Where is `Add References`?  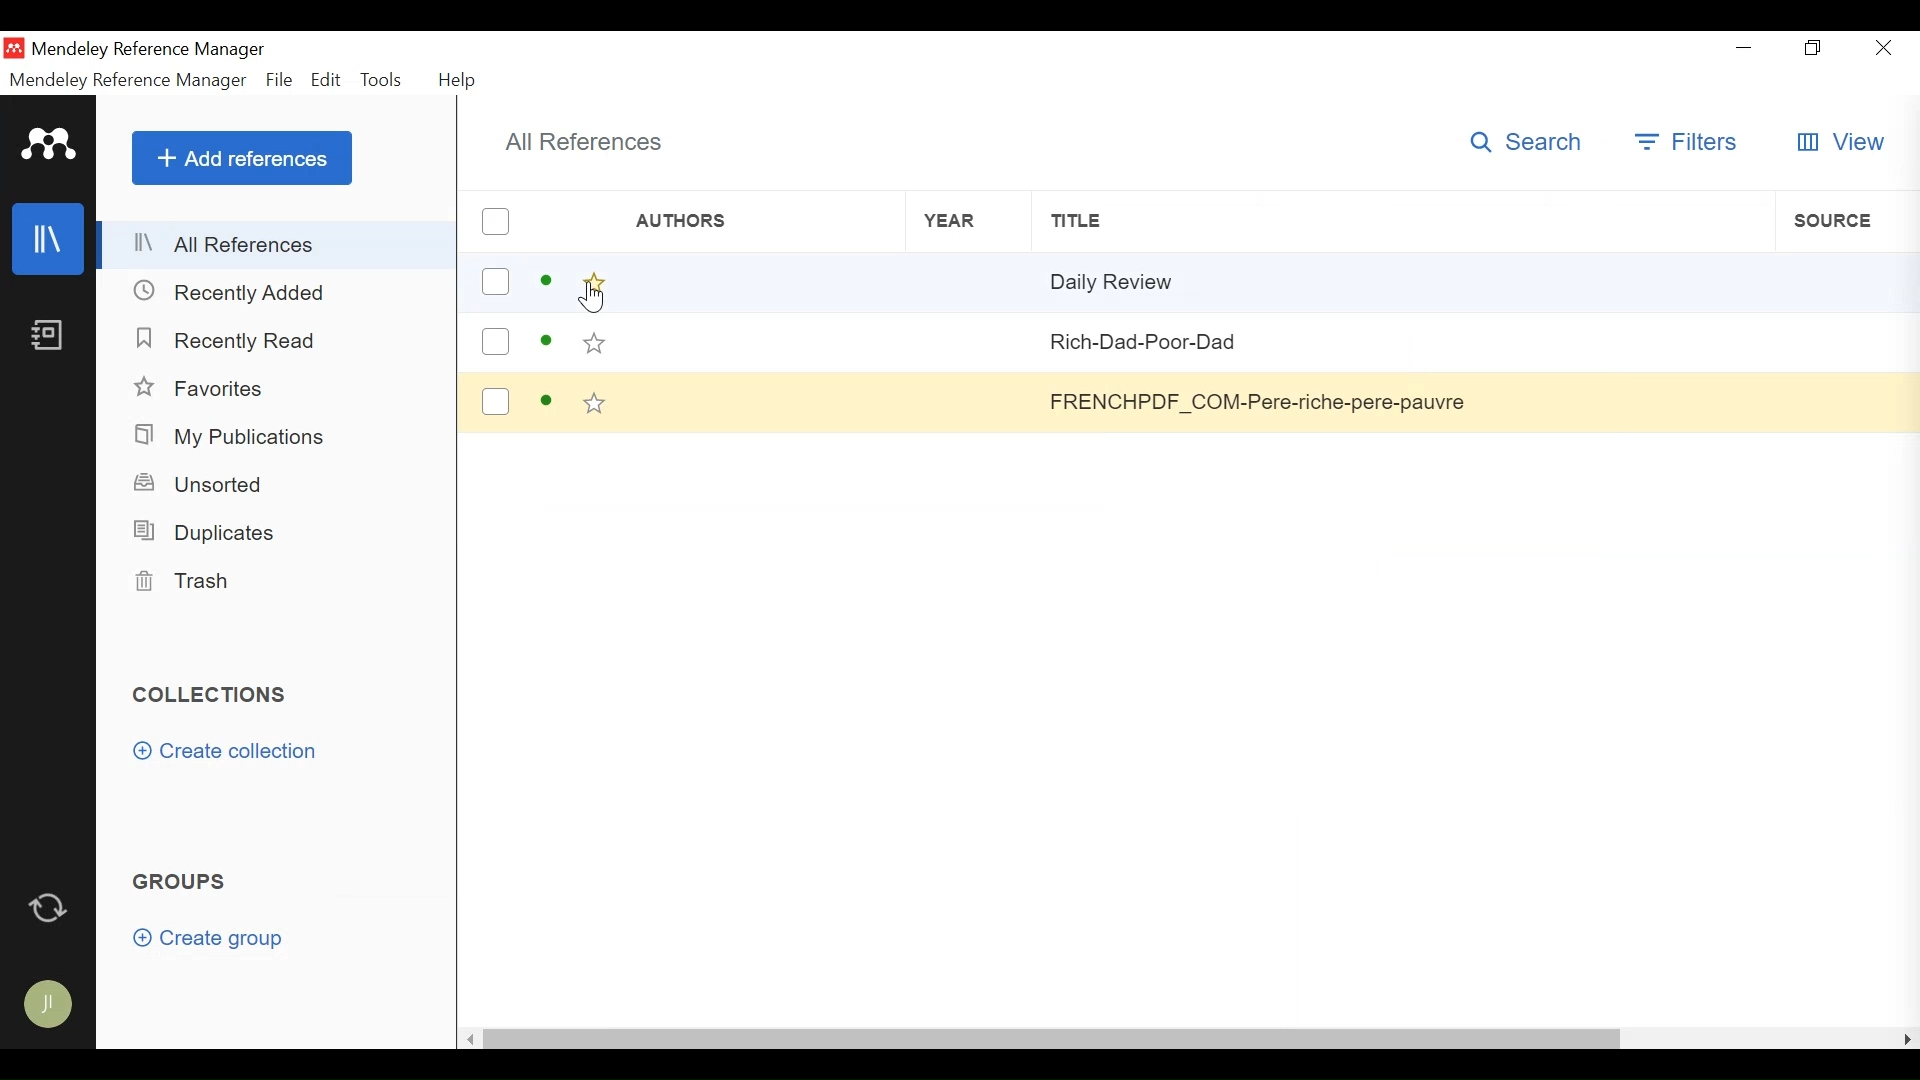
Add References is located at coordinates (242, 159).